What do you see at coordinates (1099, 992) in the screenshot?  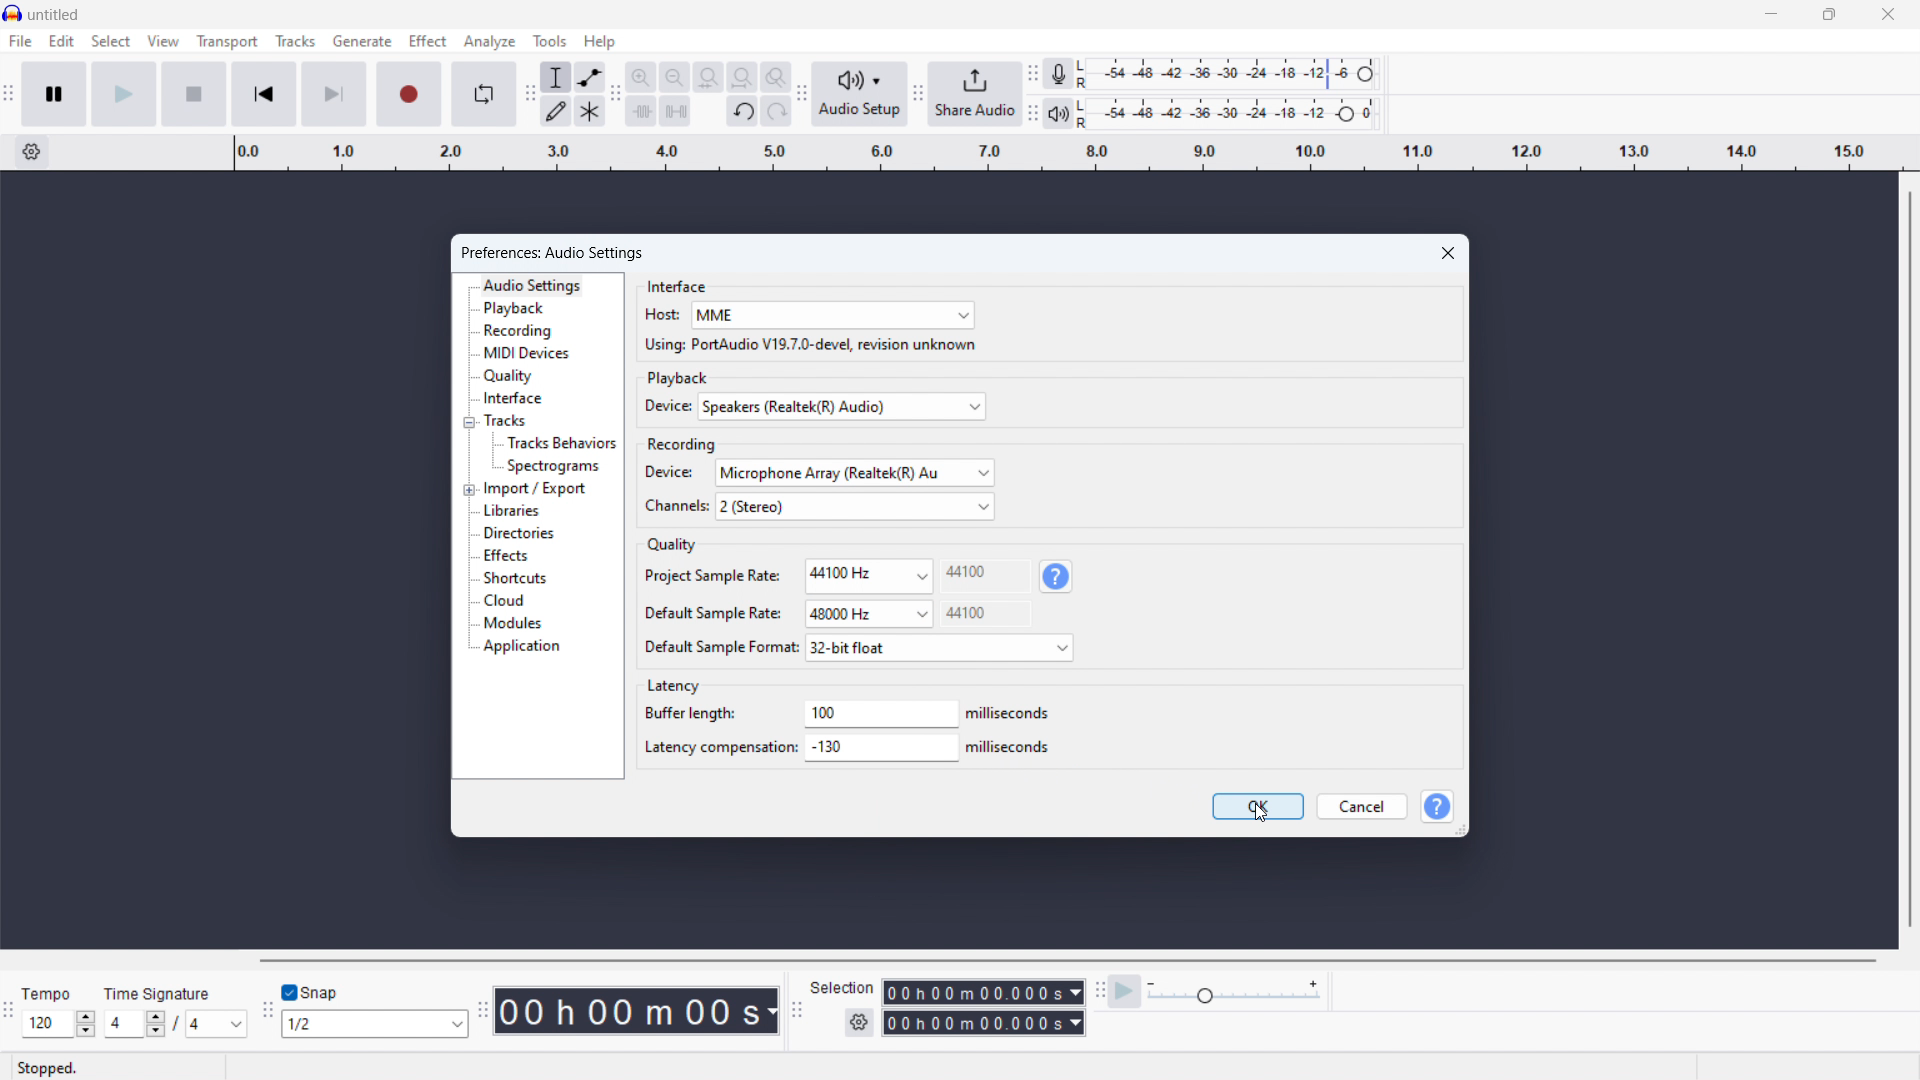 I see `play at speed toolbar` at bounding box center [1099, 992].